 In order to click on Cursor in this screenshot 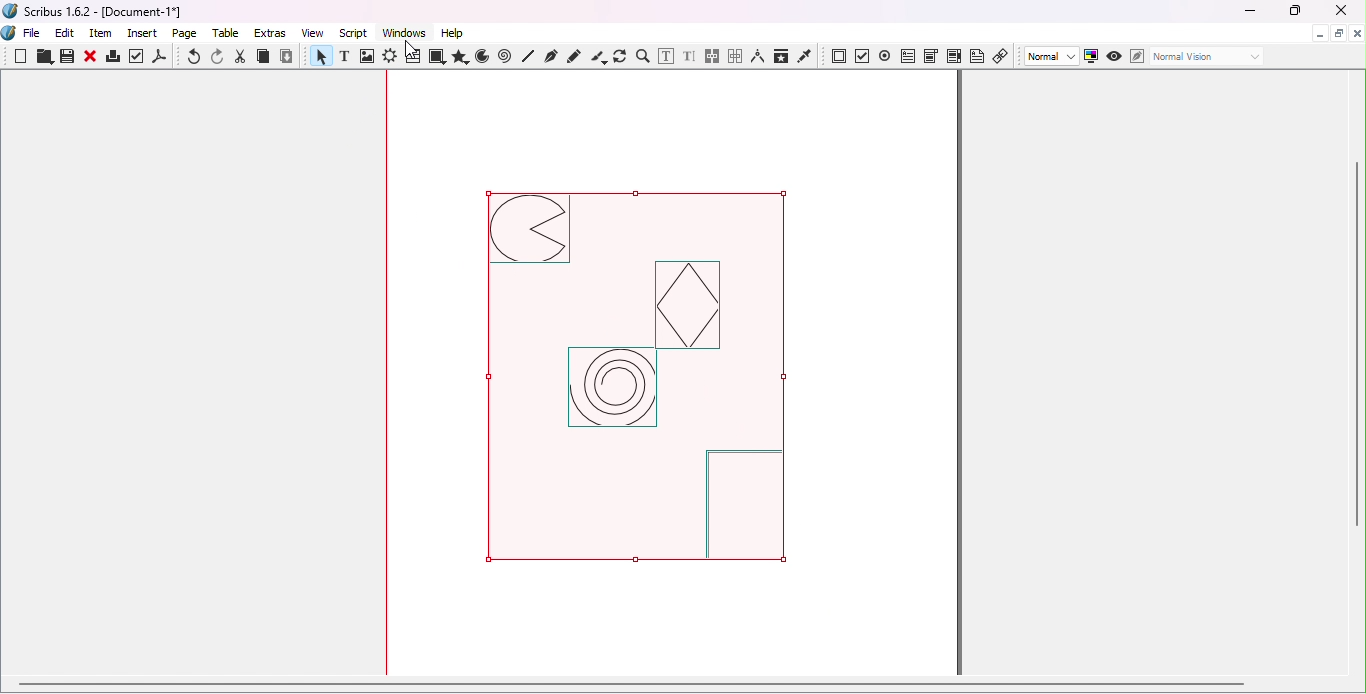, I will do `click(415, 42)`.